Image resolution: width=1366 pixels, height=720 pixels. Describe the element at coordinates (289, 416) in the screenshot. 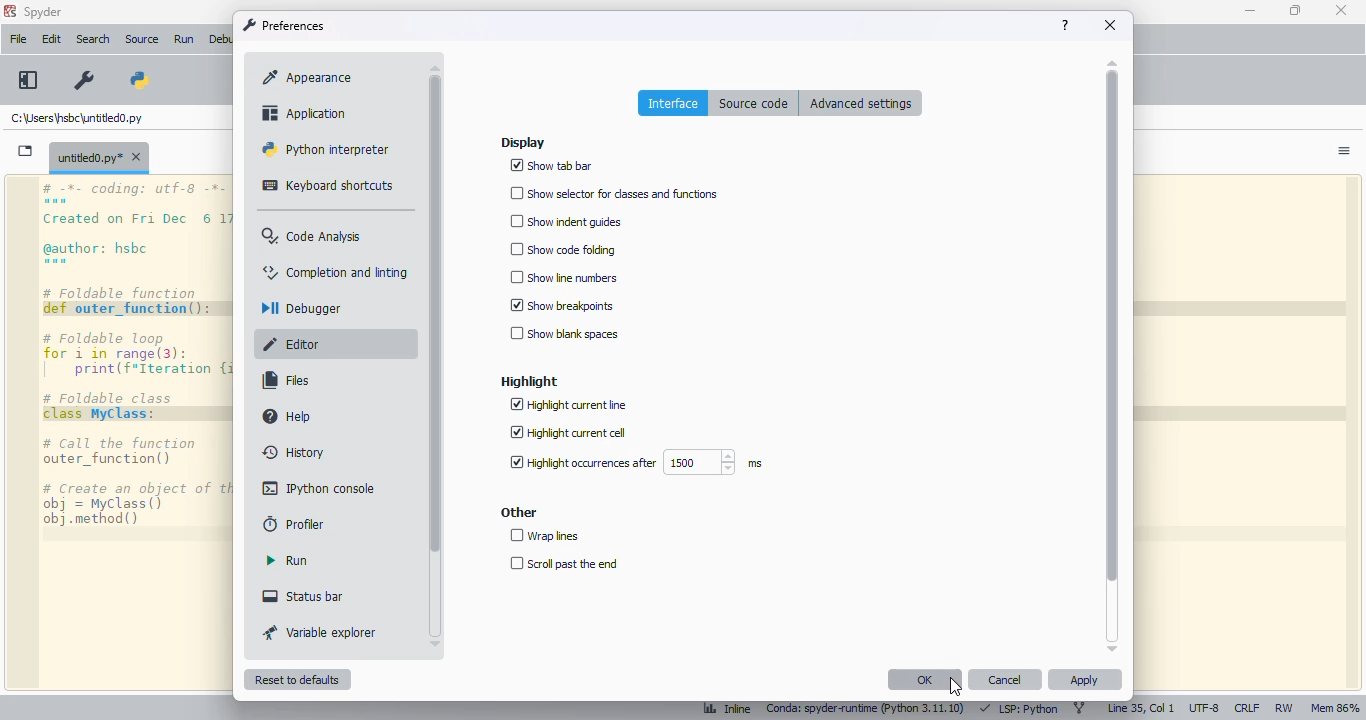

I see `help` at that location.